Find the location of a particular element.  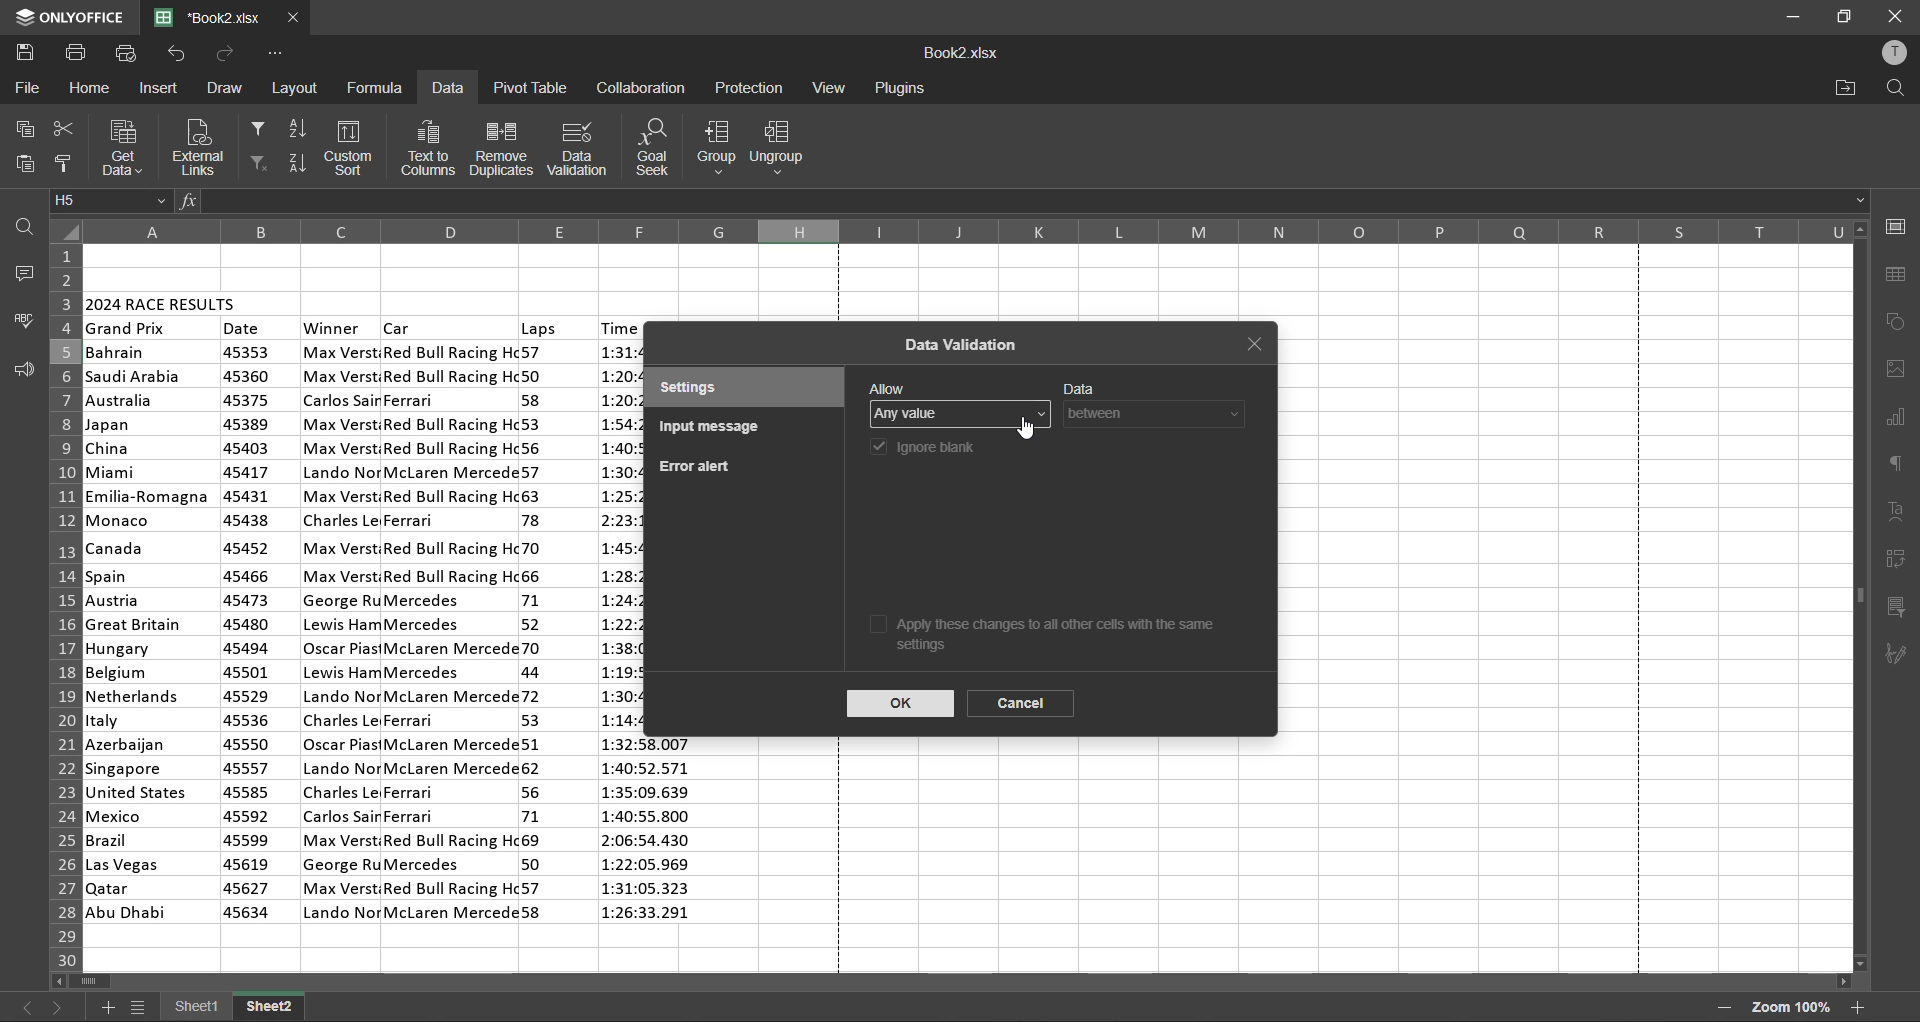

sheet names is located at coordinates (234, 1009).